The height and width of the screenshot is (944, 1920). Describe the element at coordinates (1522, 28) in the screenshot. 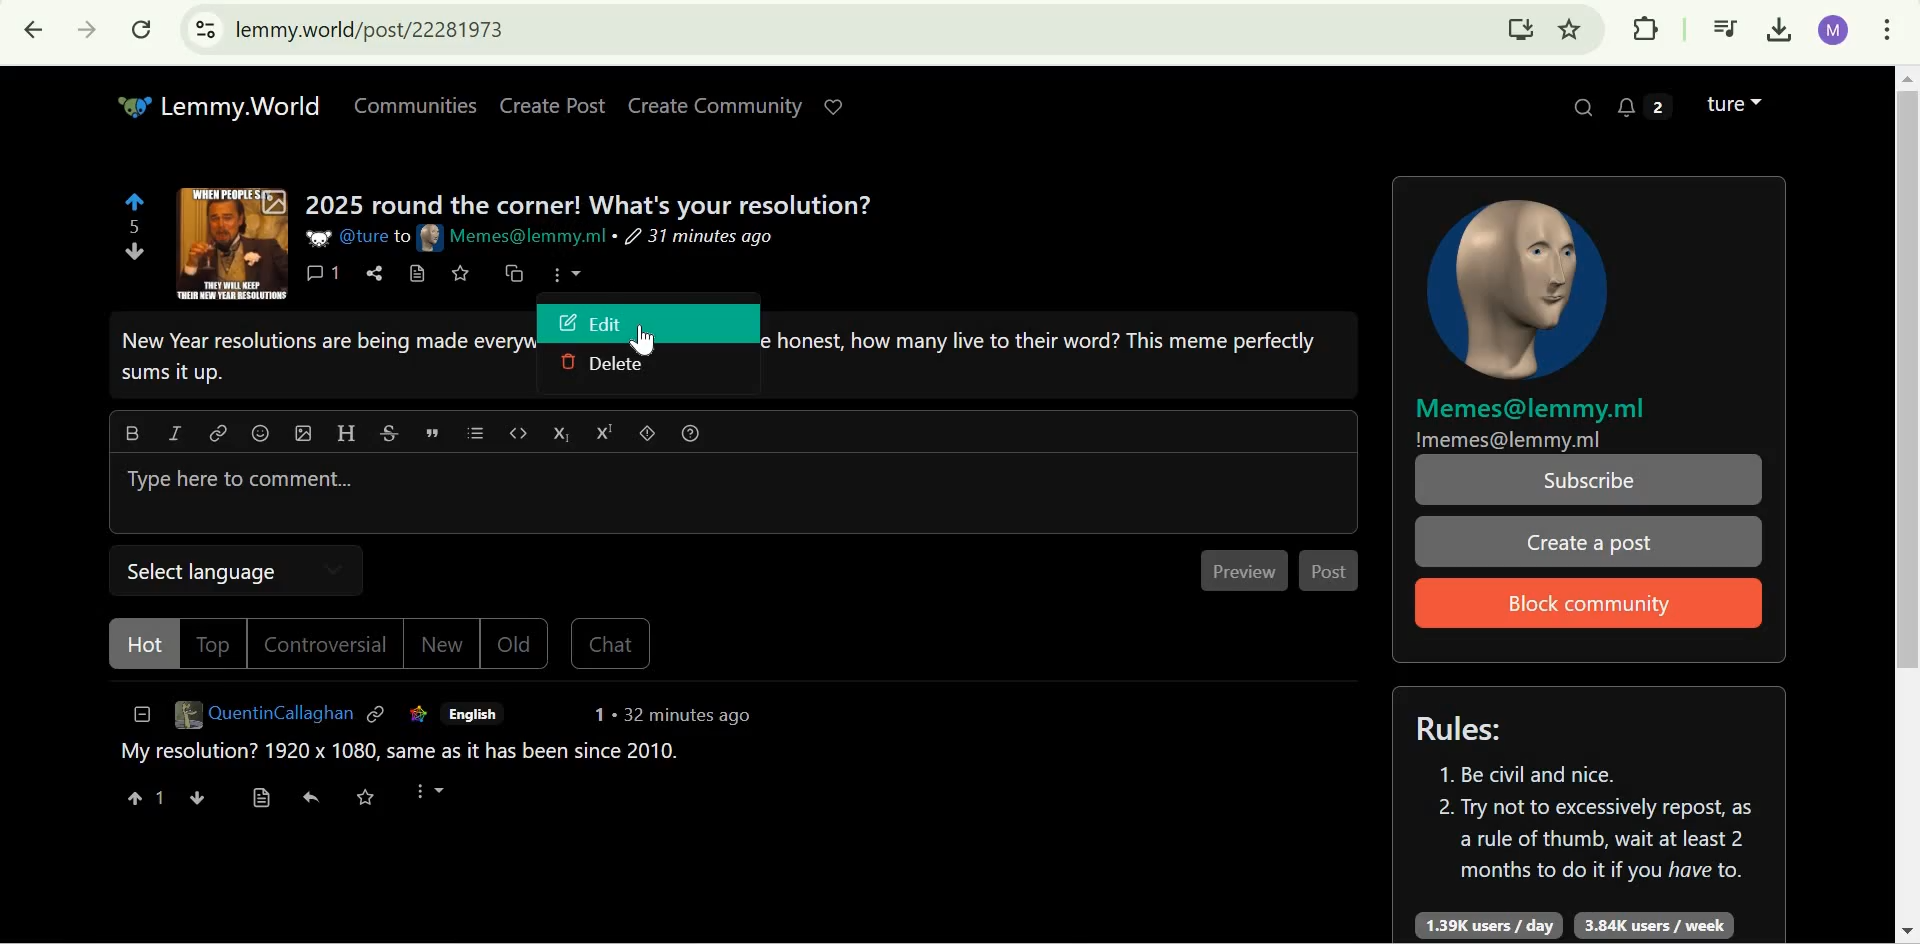

I see `Install Lemmy.World` at that location.